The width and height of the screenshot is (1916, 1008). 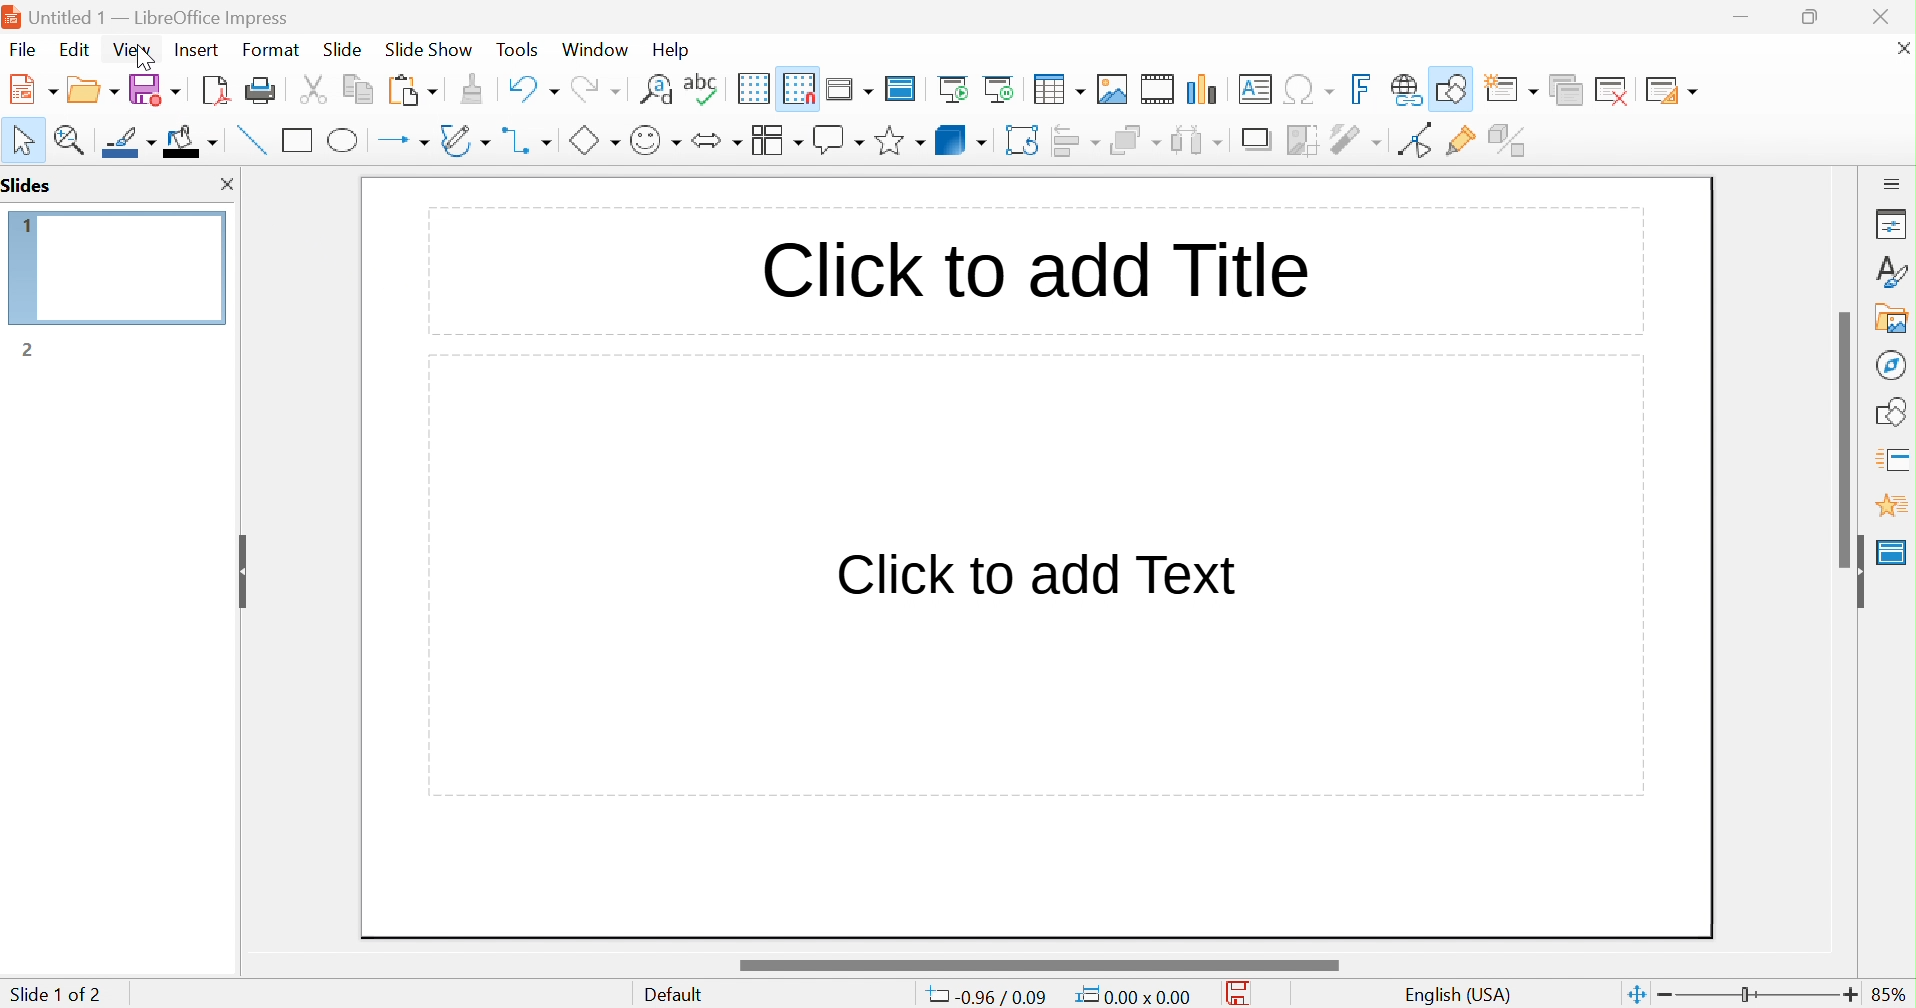 What do you see at coordinates (131, 142) in the screenshot?
I see `line color` at bounding box center [131, 142].